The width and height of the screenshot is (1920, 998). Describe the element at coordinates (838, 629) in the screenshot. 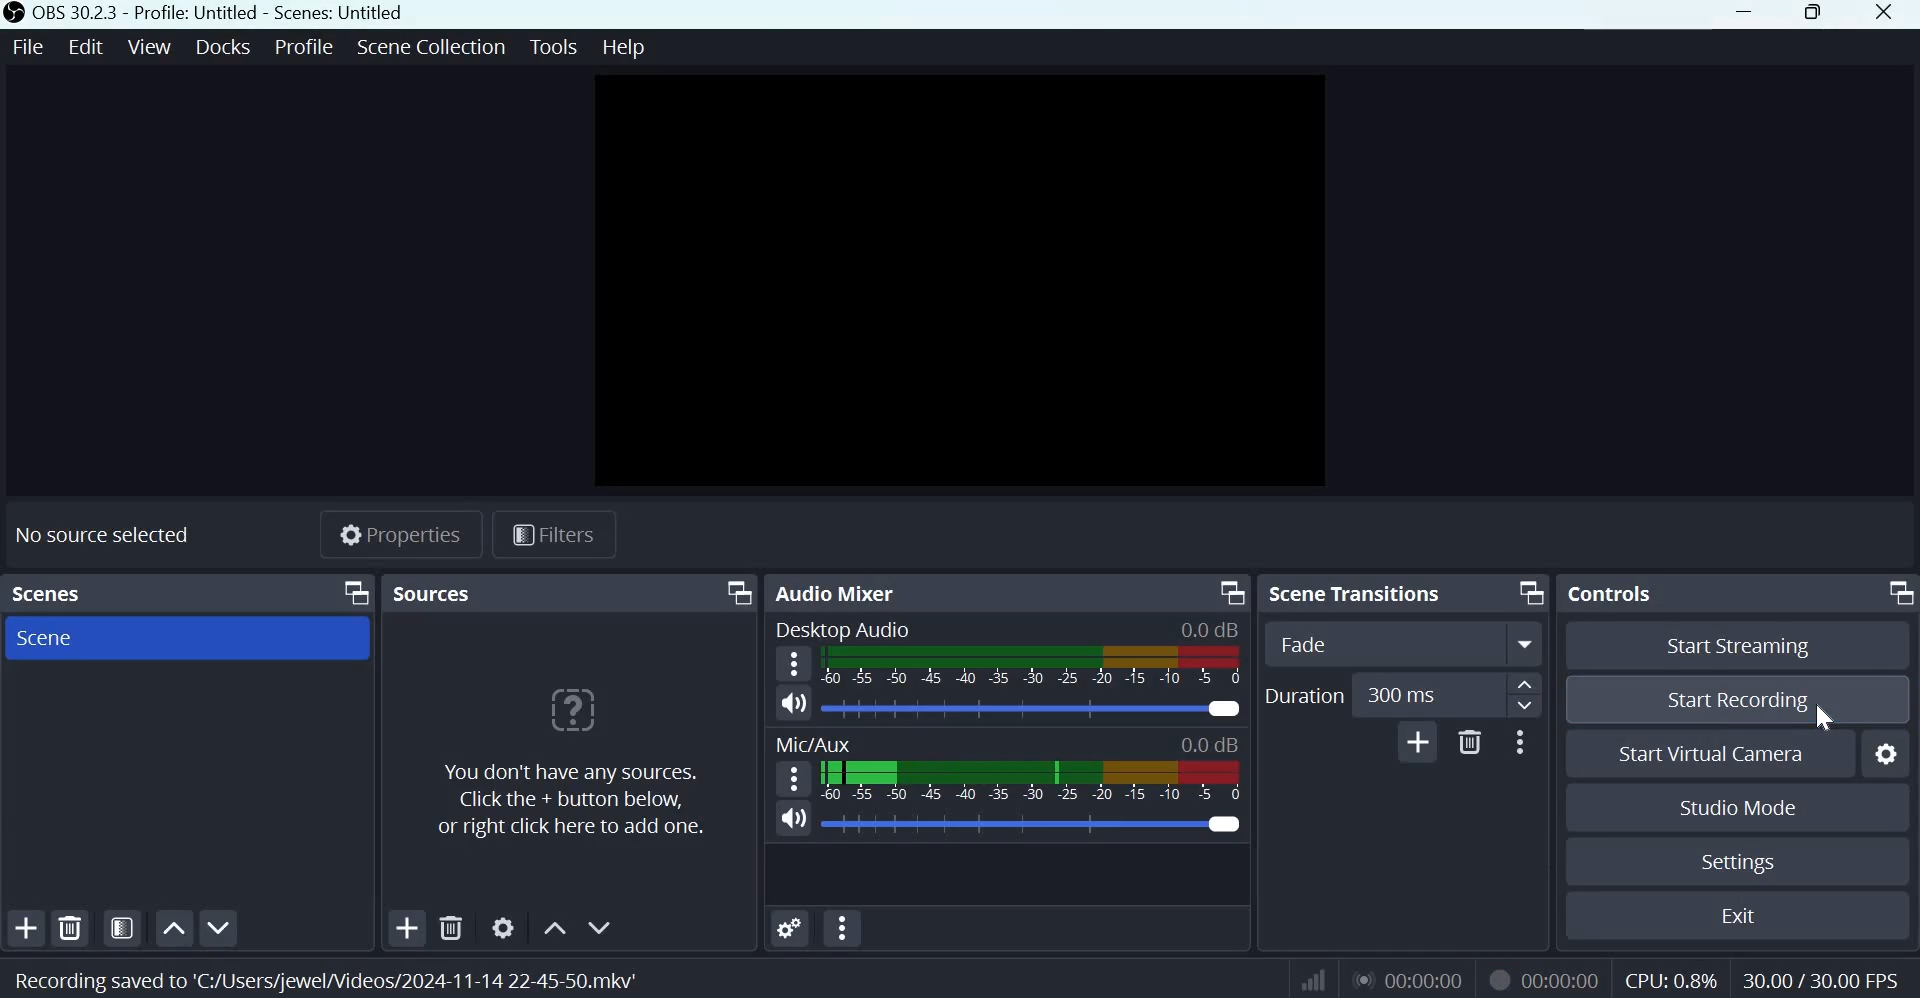

I see `Desktop Audio` at that location.